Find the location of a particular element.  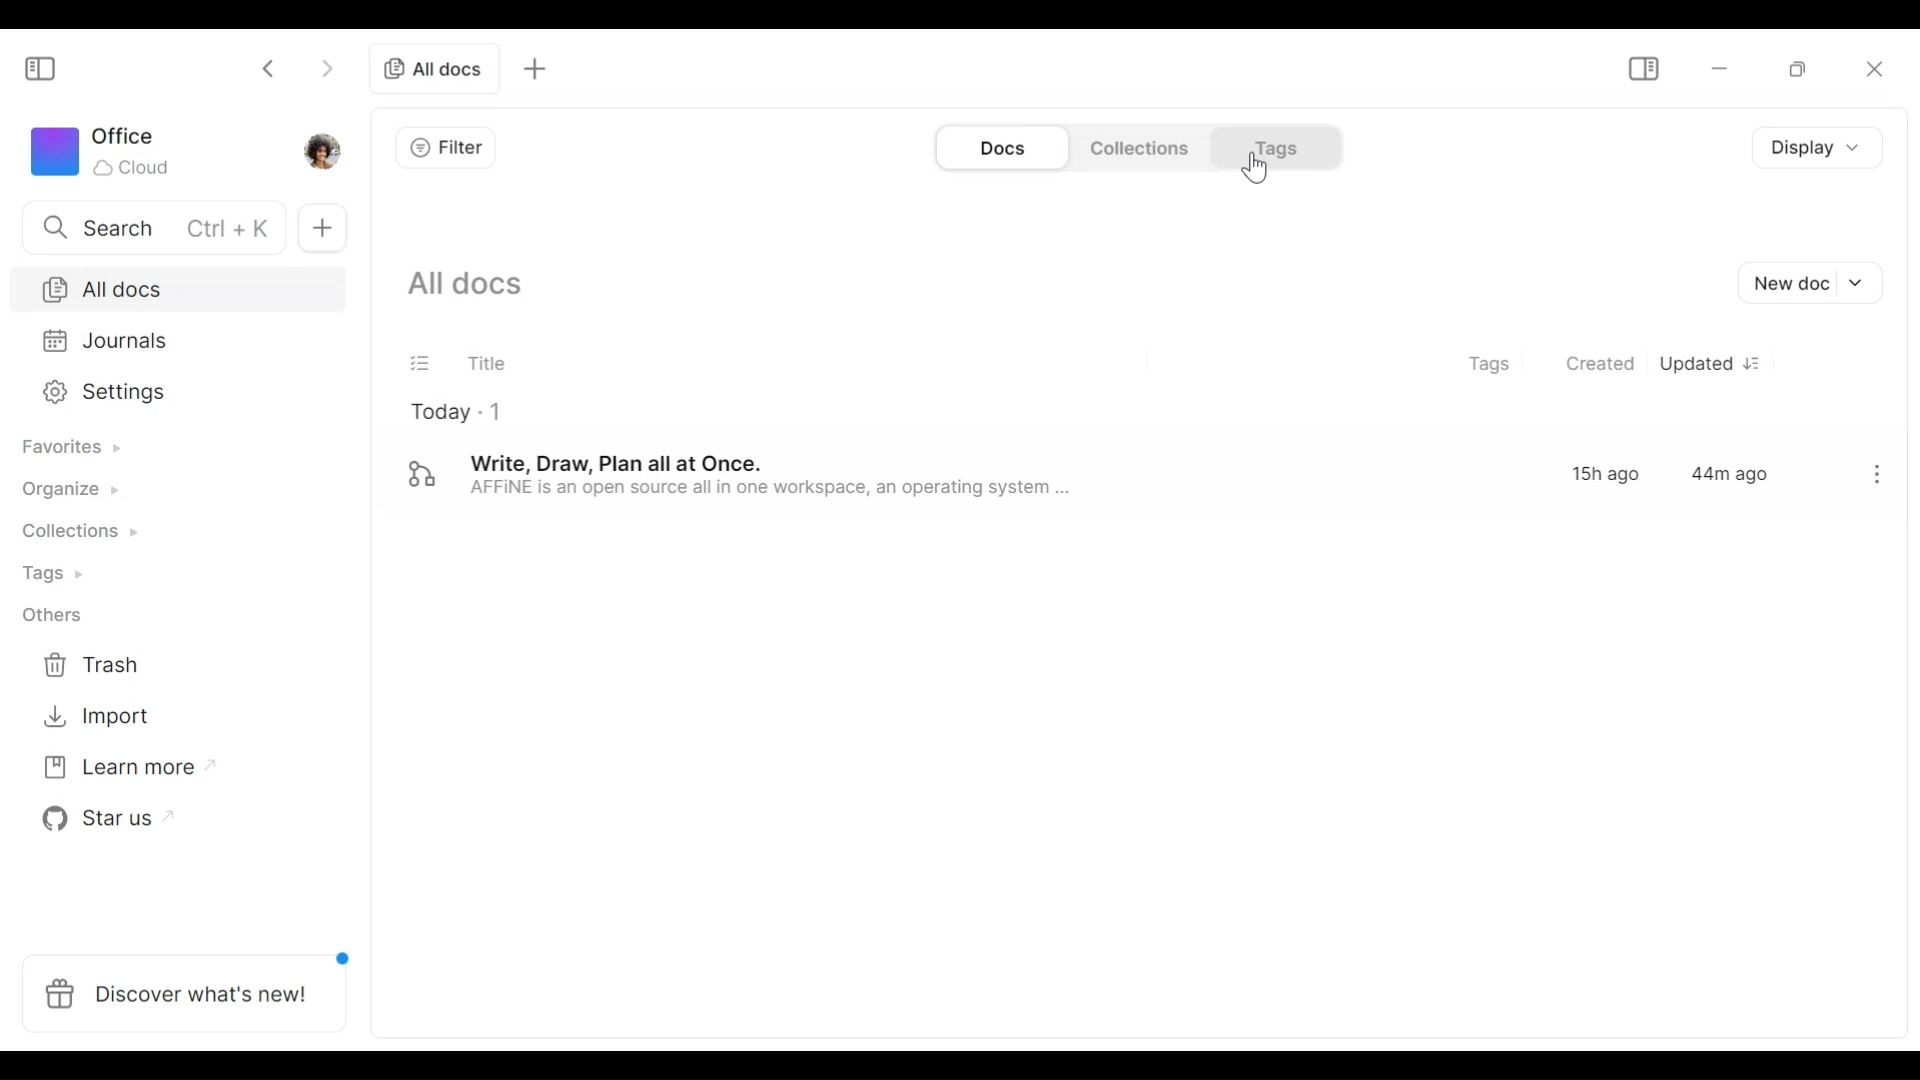

Tags is located at coordinates (1493, 366).